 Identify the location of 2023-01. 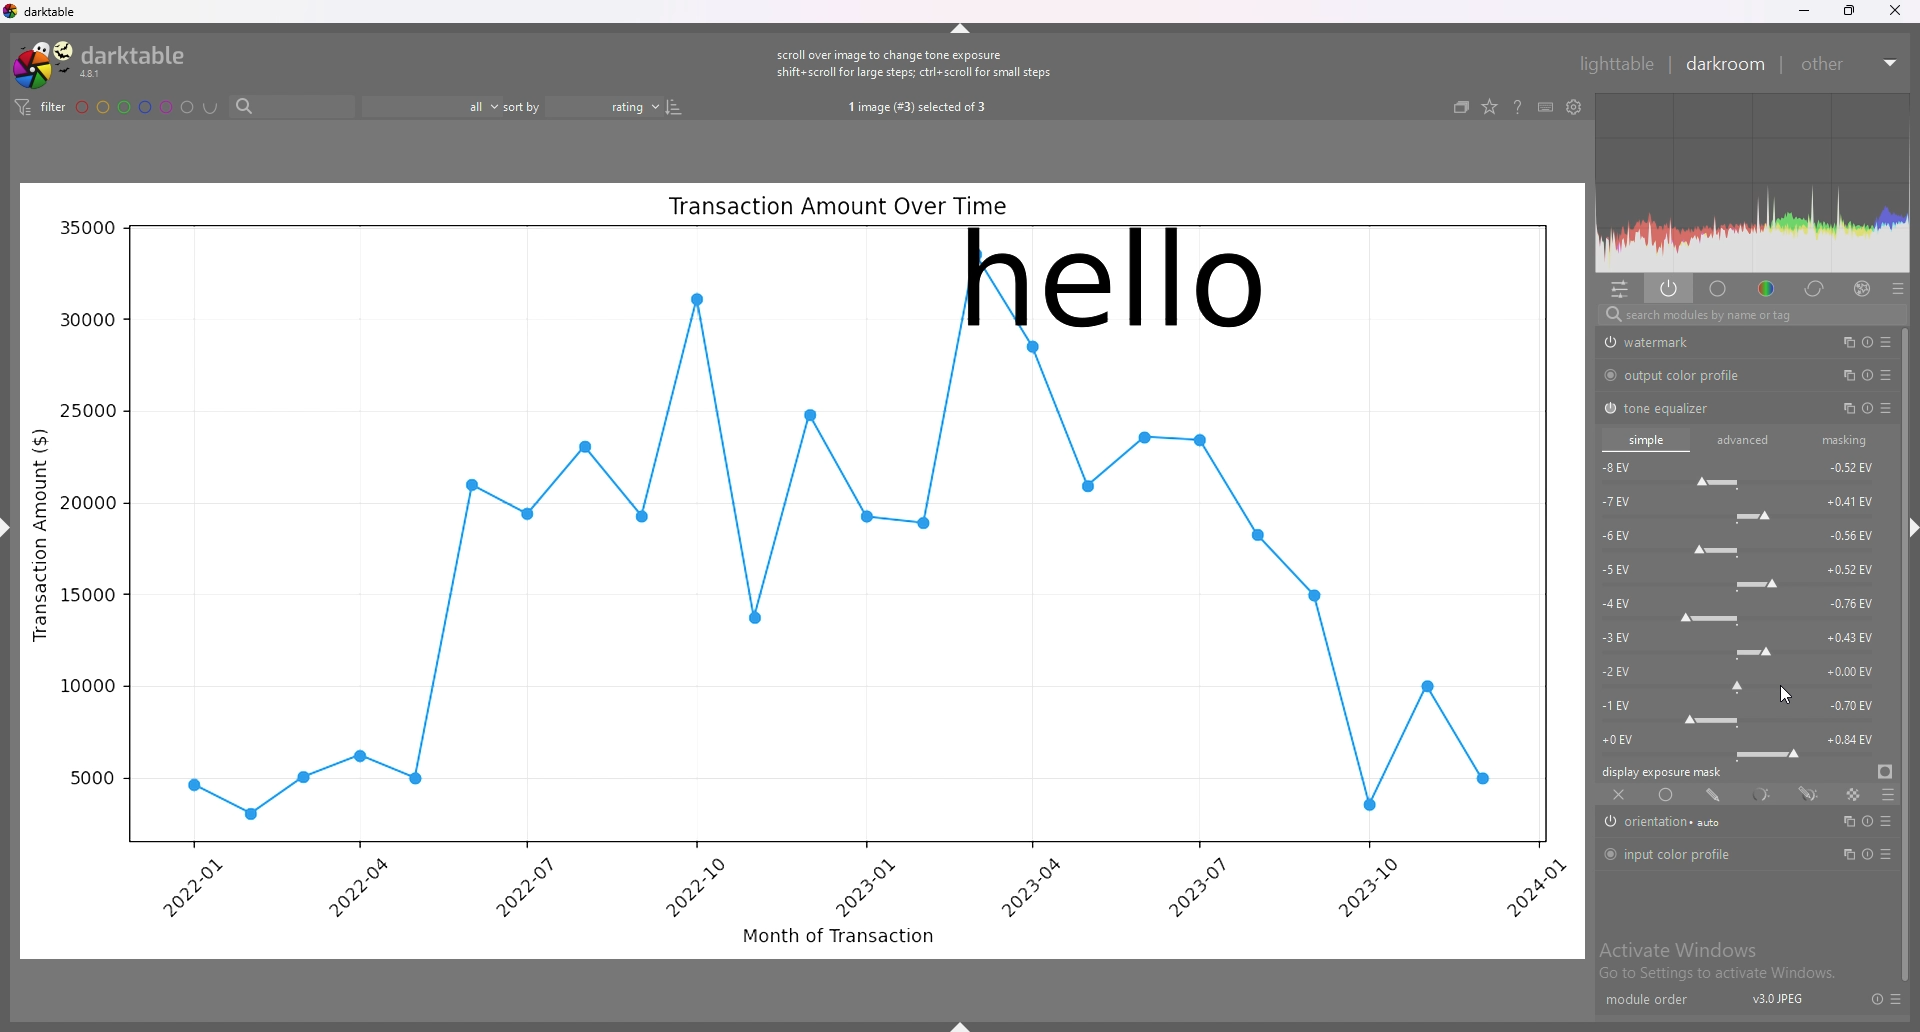
(863, 887).